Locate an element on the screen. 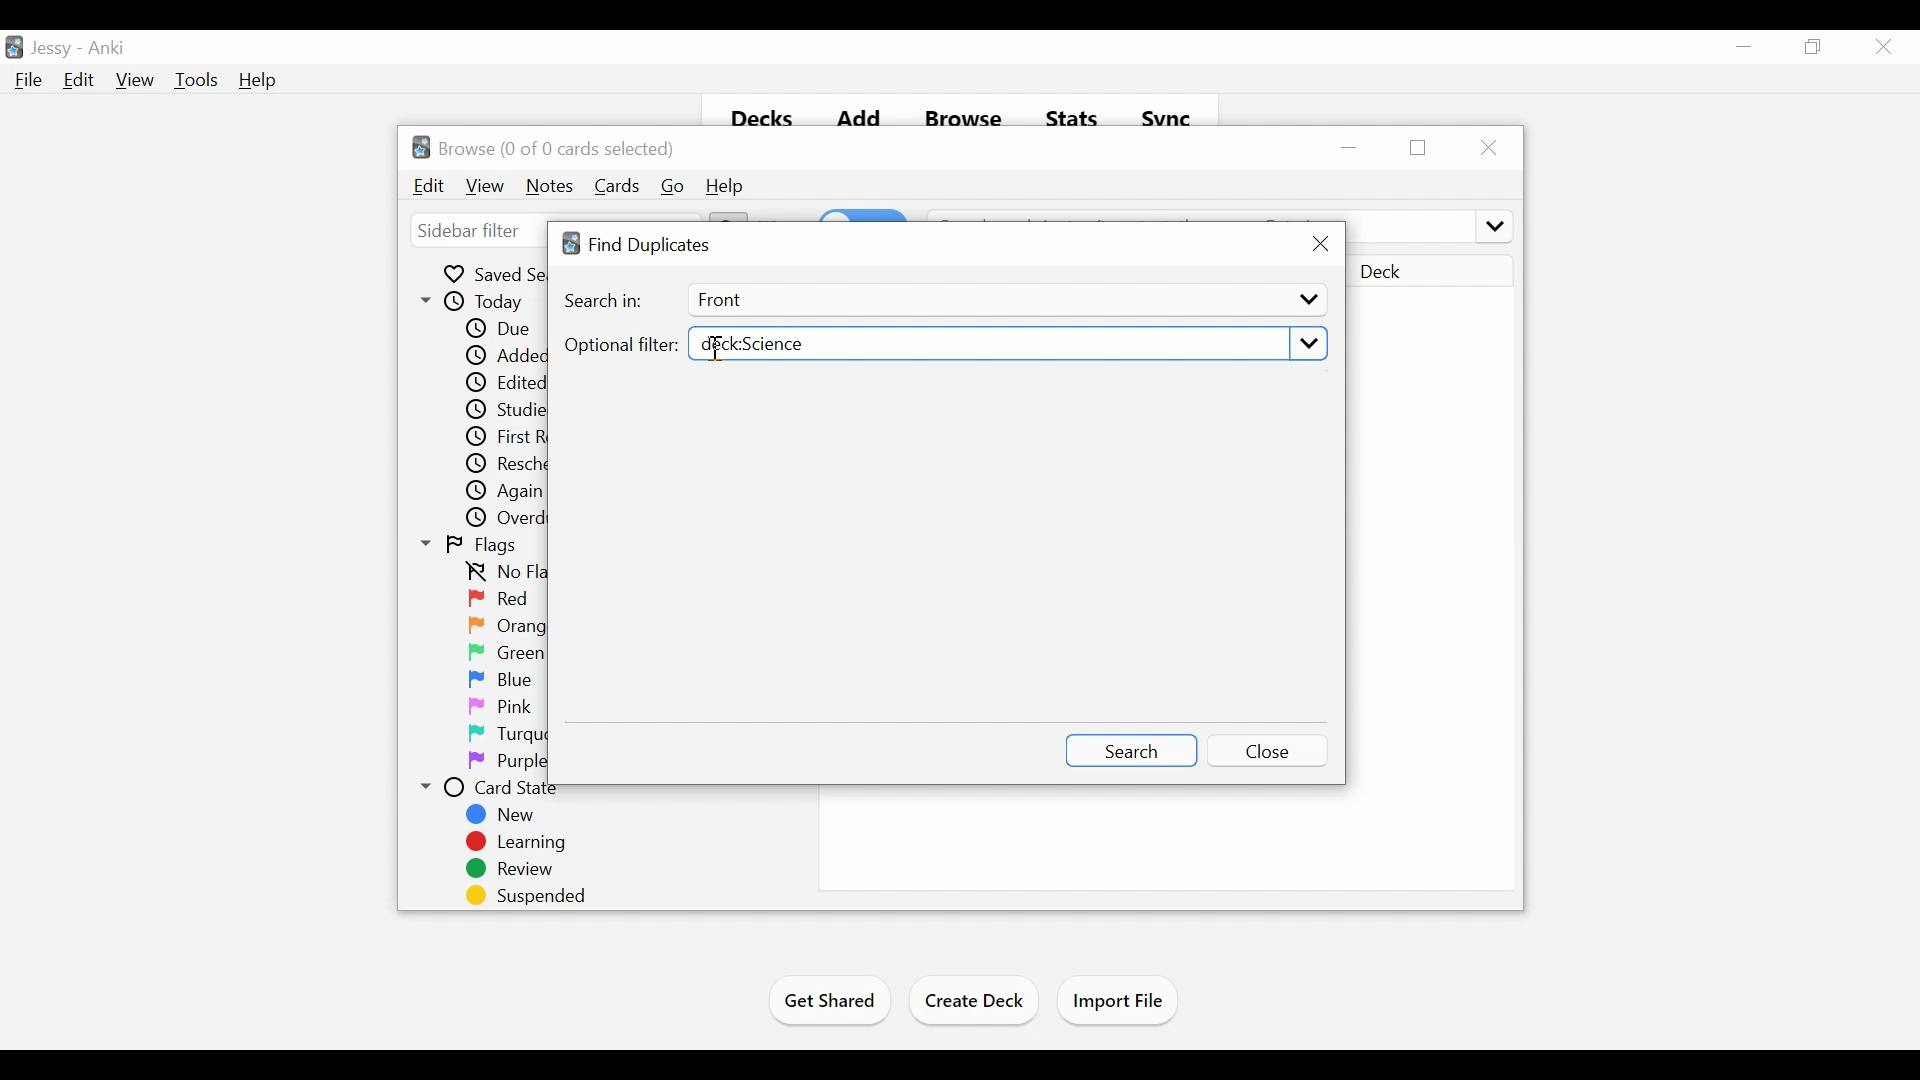 This screenshot has width=1920, height=1080. Turquoise is located at coordinates (532, 735).